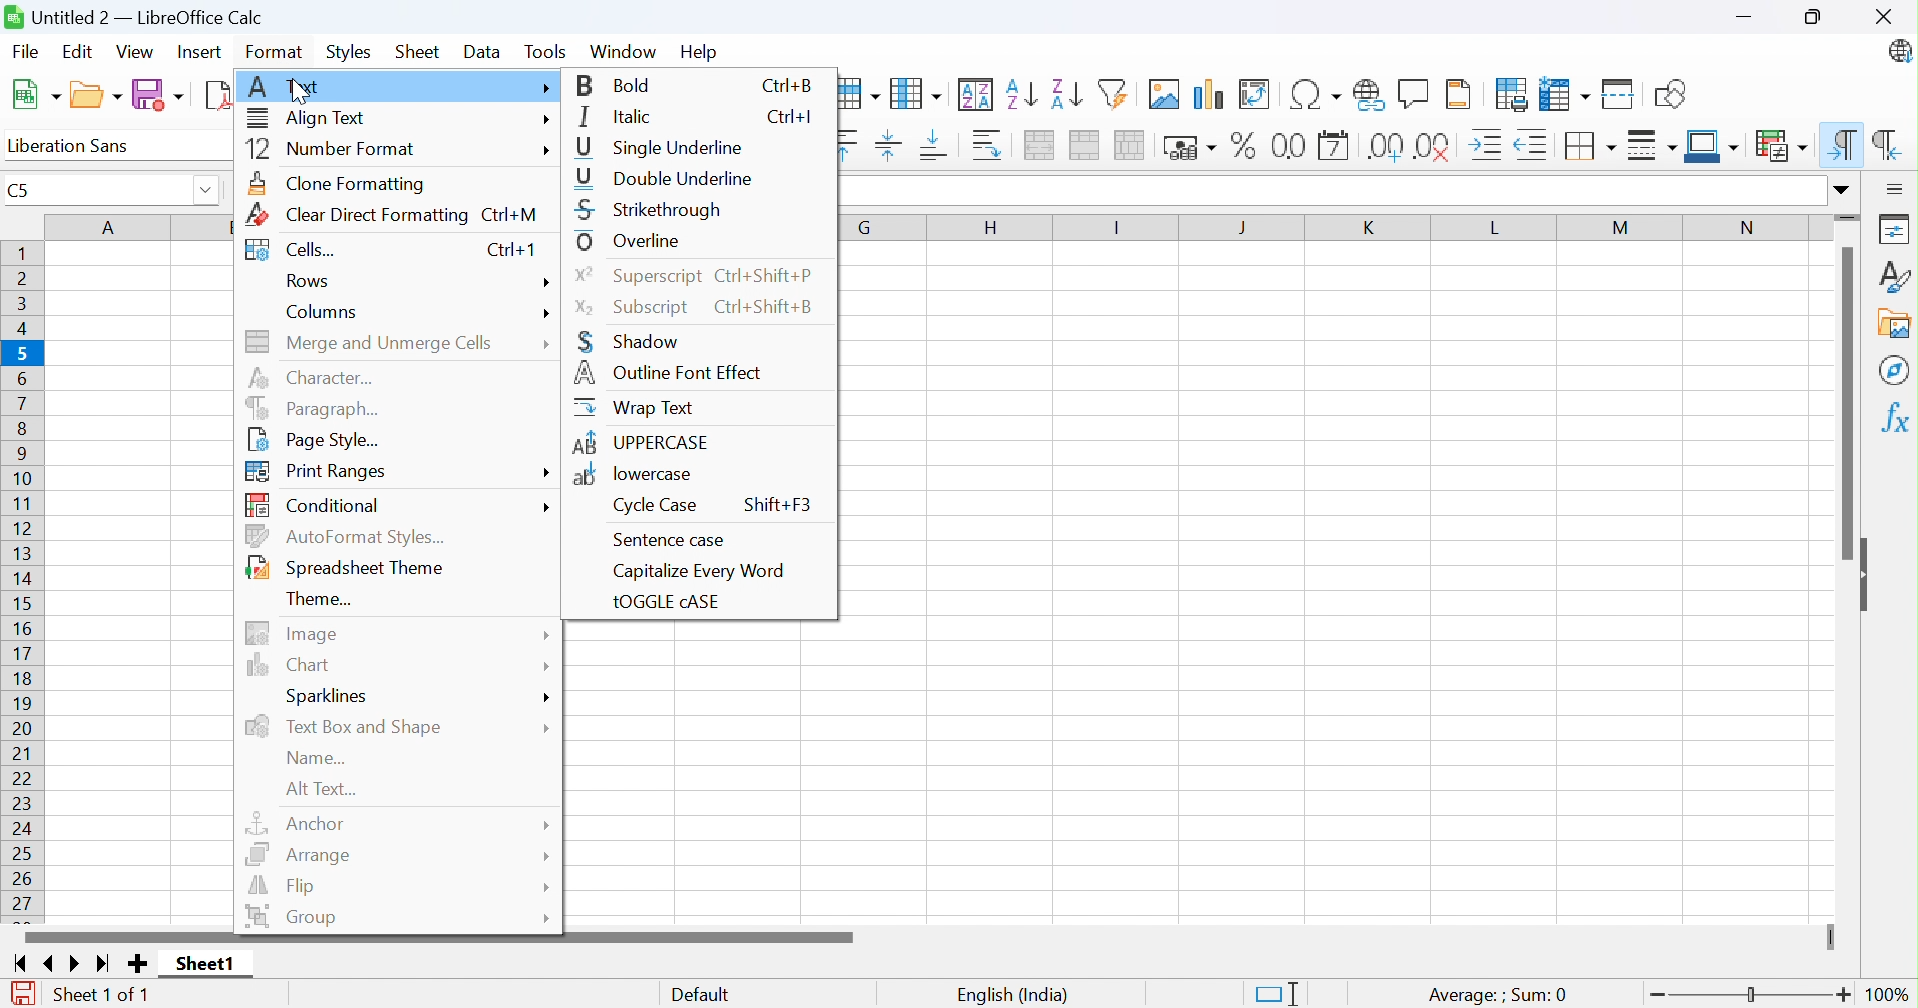 The width and height of the screenshot is (1918, 1008). What do you see at coordinates (651, 507) in the screenshot?
I see `Cycle case` at bounding box center [651, 507].